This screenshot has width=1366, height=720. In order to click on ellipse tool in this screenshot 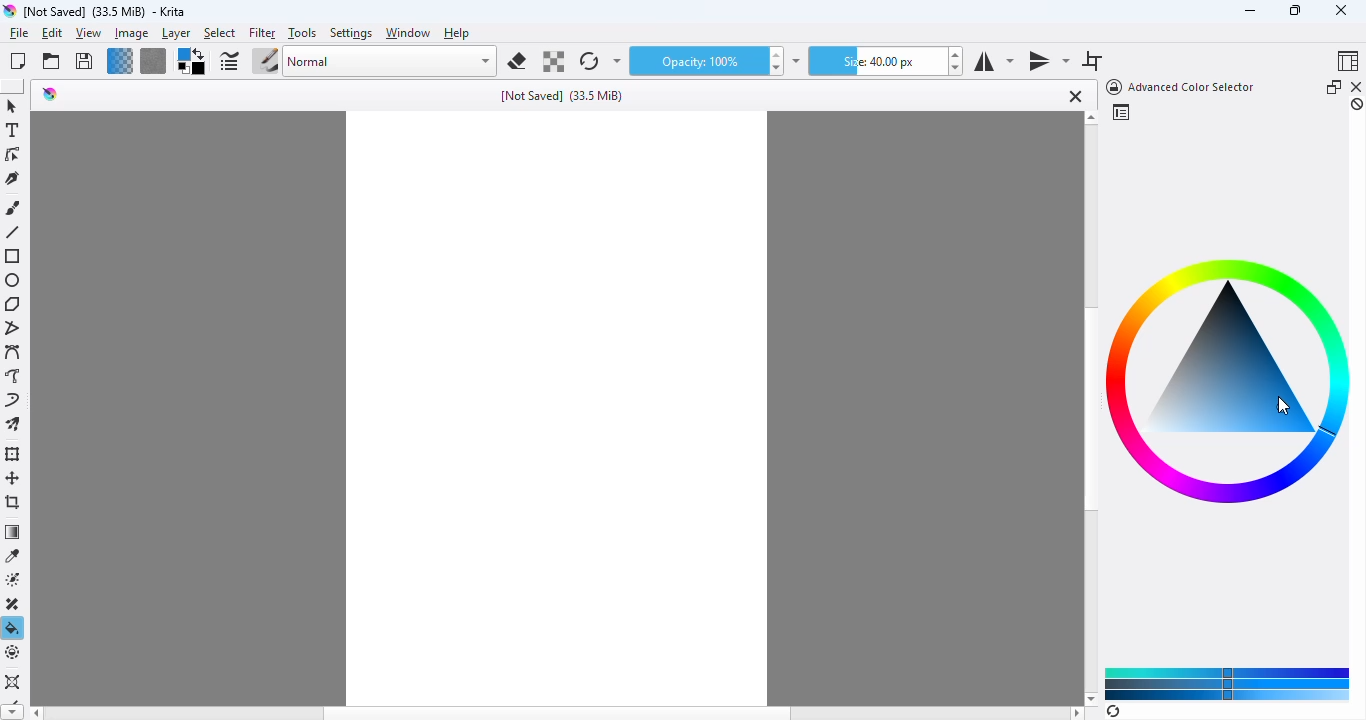, I will do `click(14, 281)`.